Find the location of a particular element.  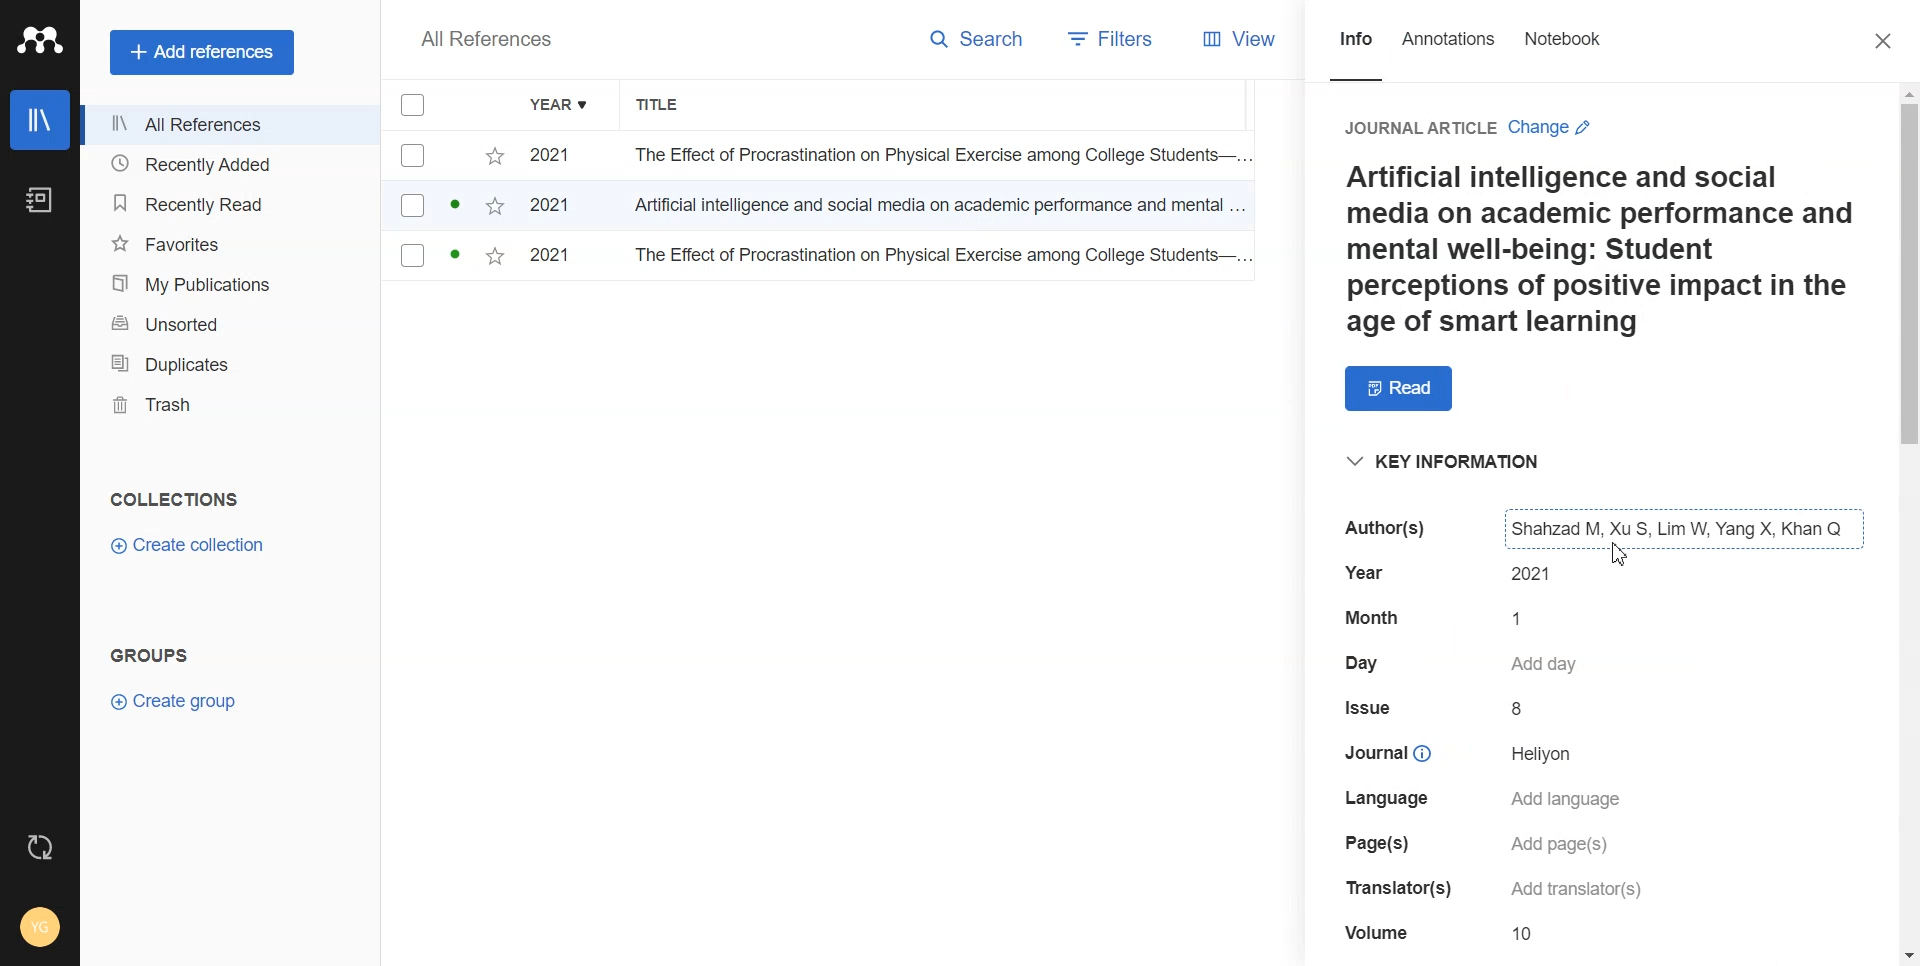

Auto sync is located at coordinates (40, 846).